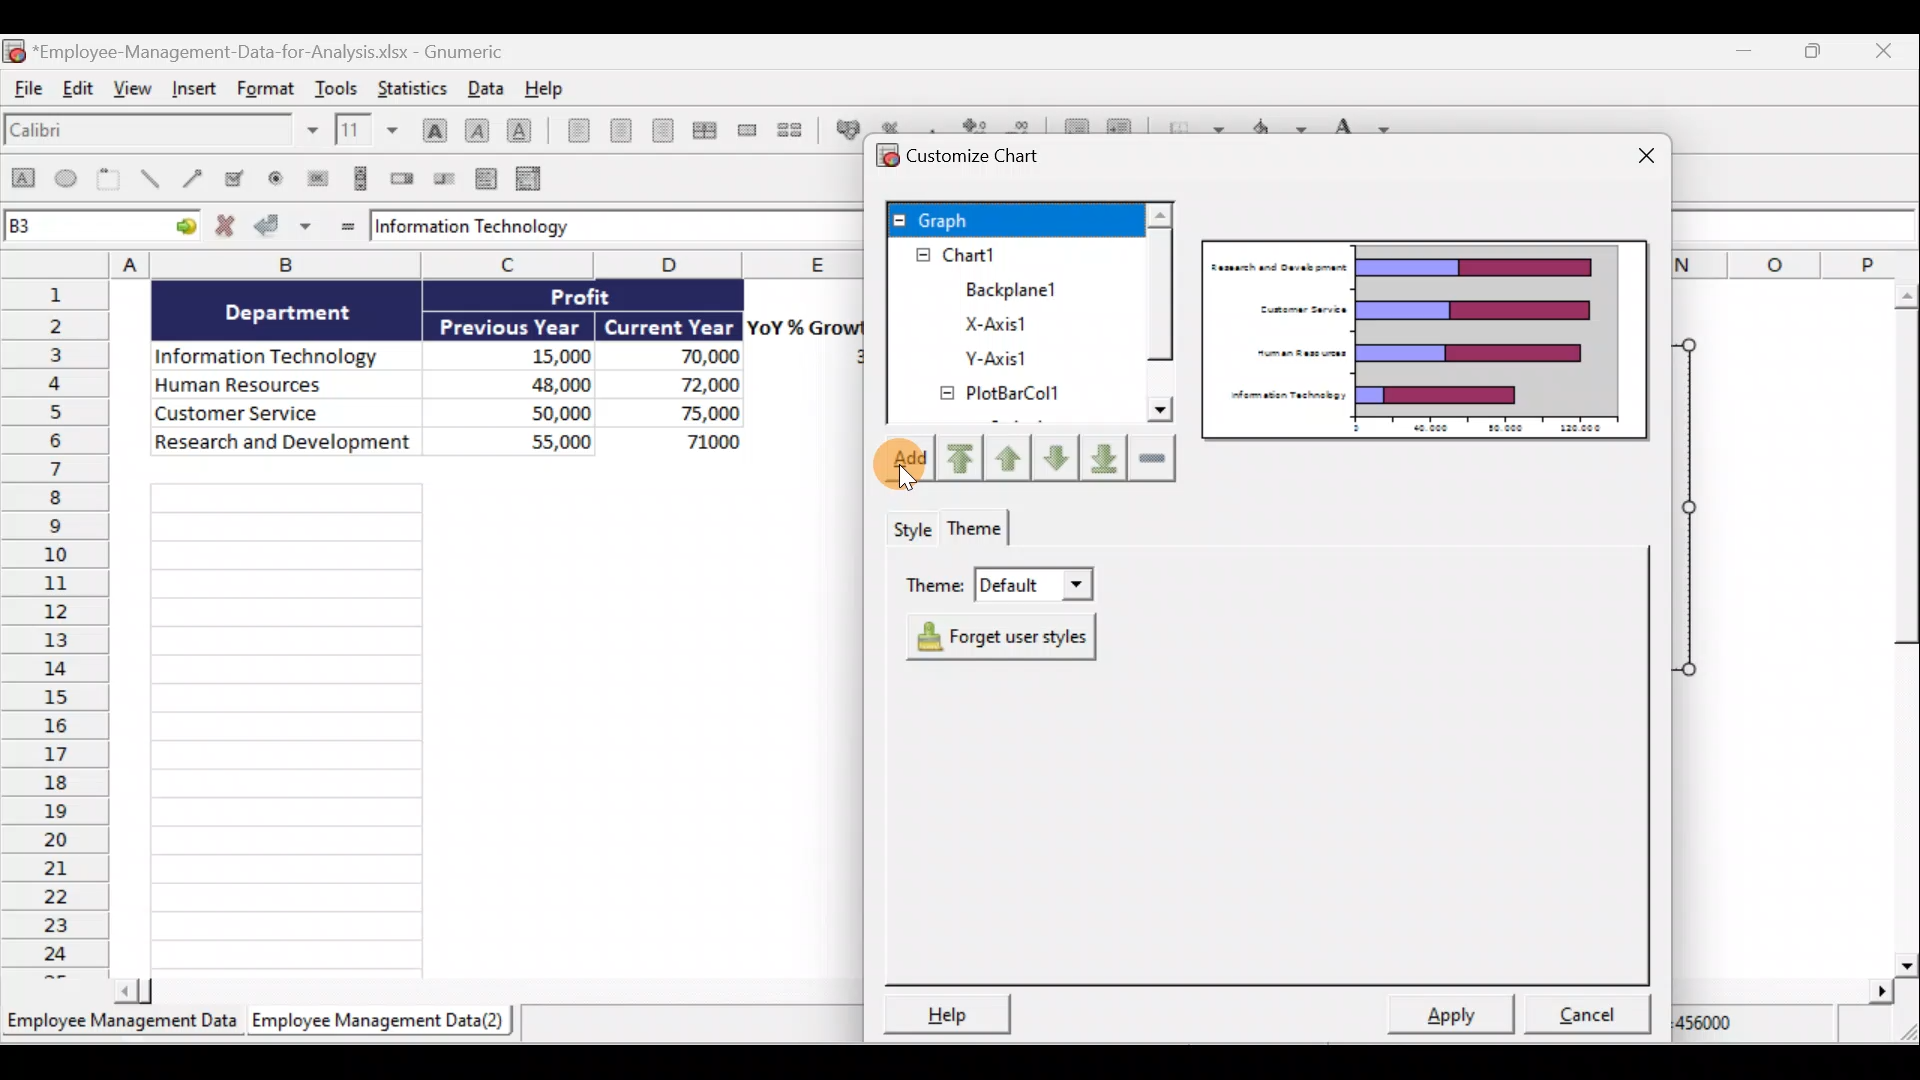 This screenshot has width=1920, height=1080. Describe the element at coordinates (276, 351) in the screenshot. I see `Information Technology` at that location.